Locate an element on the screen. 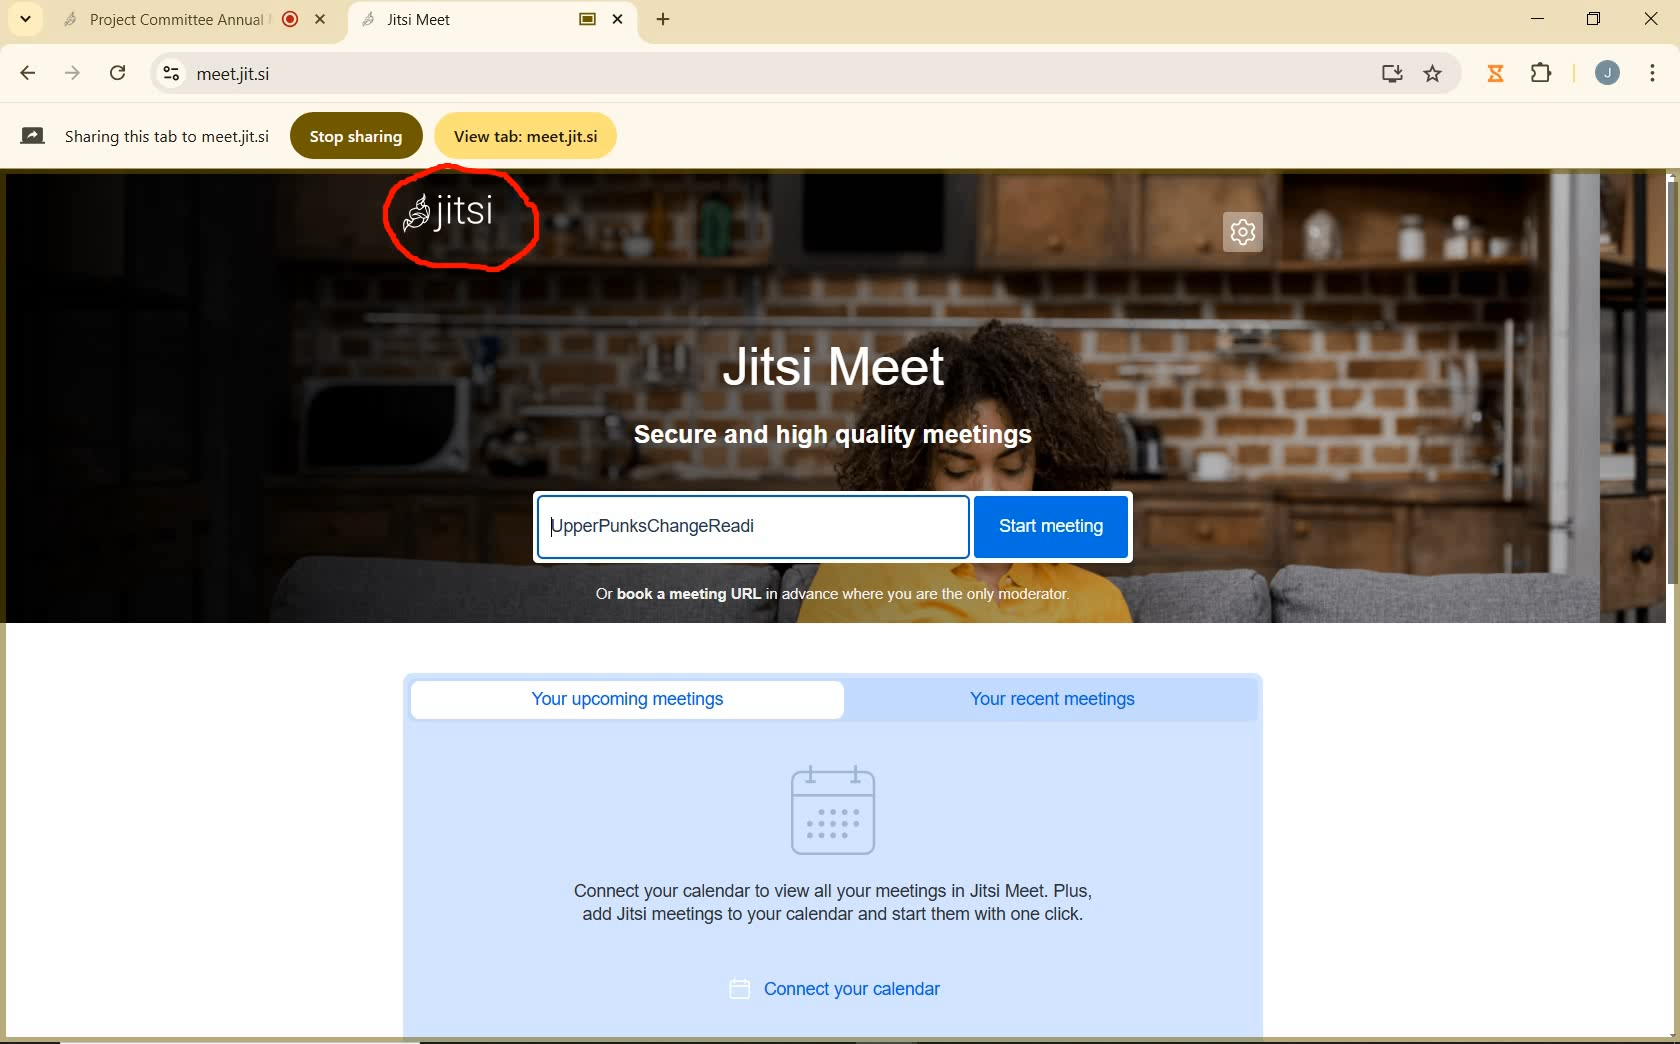  meet.jit.si is located at coordinates (316, 73).